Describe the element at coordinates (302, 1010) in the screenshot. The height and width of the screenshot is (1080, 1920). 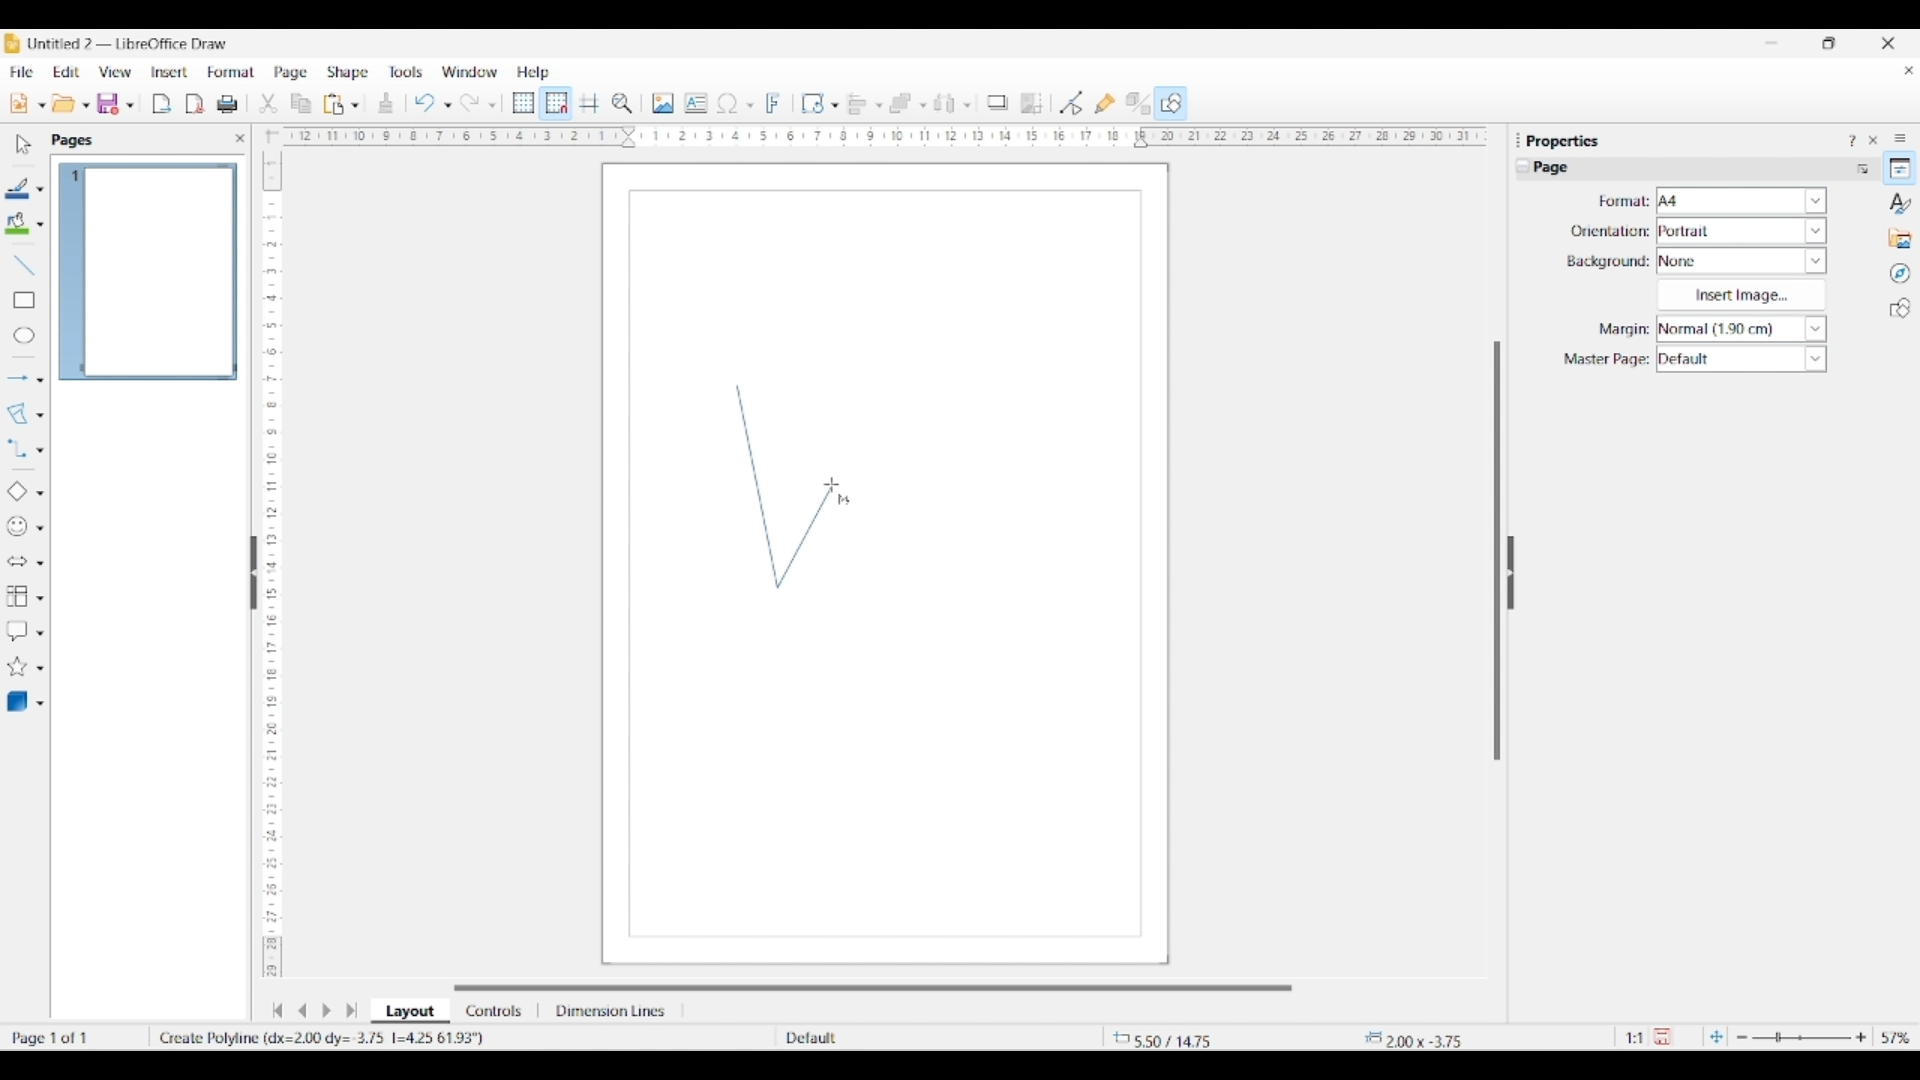
I see `Move to previous slide` at that location.